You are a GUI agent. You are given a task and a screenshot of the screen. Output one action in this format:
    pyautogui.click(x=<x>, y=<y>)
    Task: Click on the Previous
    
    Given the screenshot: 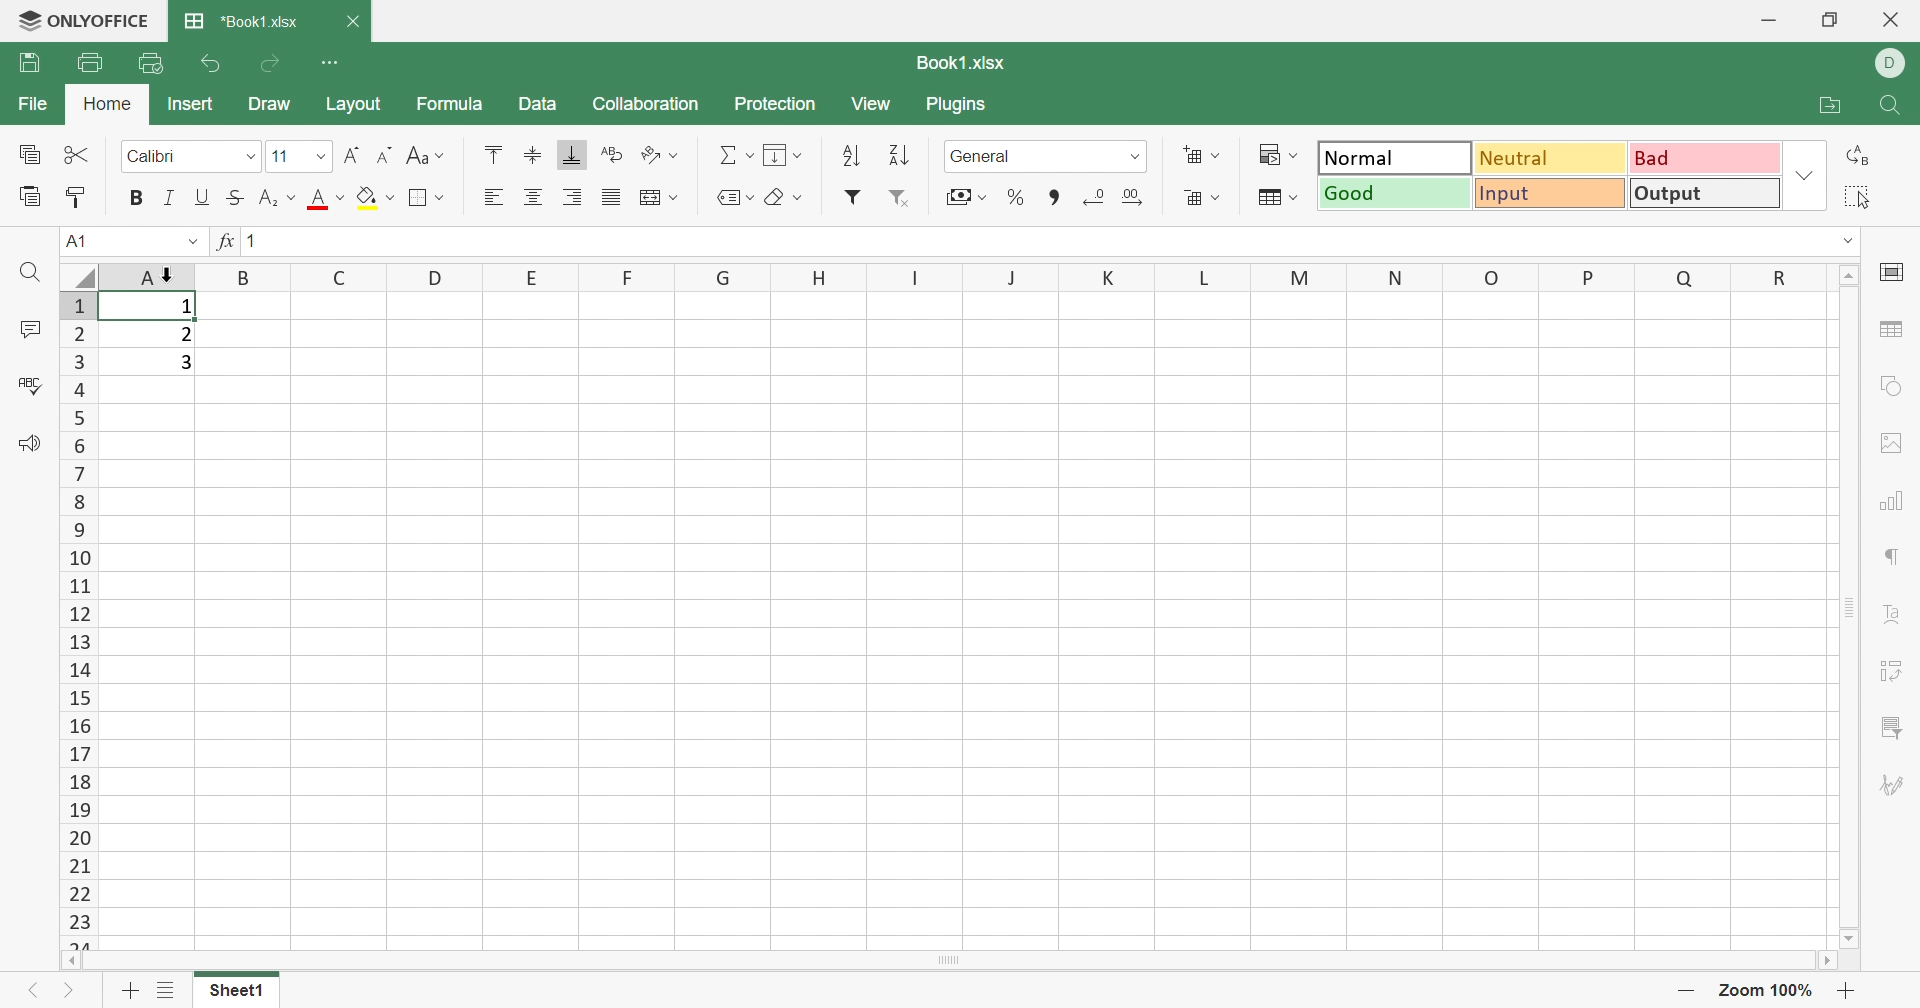 What is the action you would take?
    pyautogui.click(x=26, y=994)
    